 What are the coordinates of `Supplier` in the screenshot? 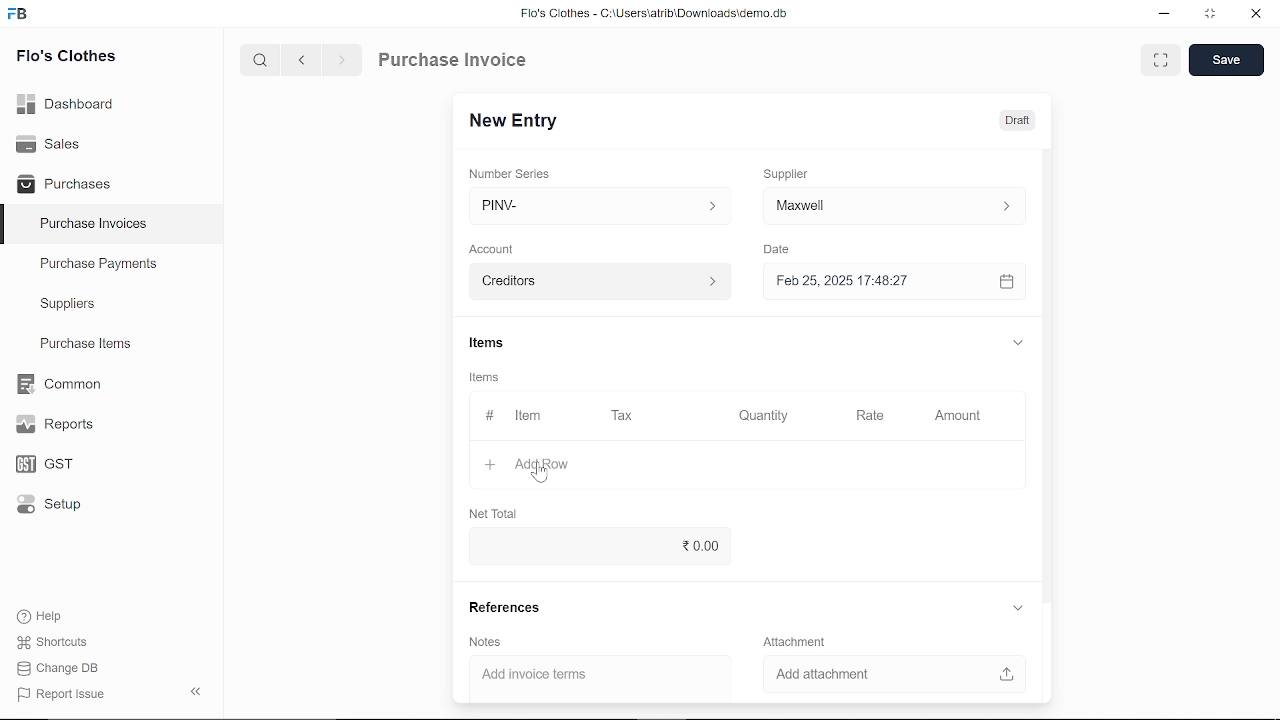 It's located at (797, 172).